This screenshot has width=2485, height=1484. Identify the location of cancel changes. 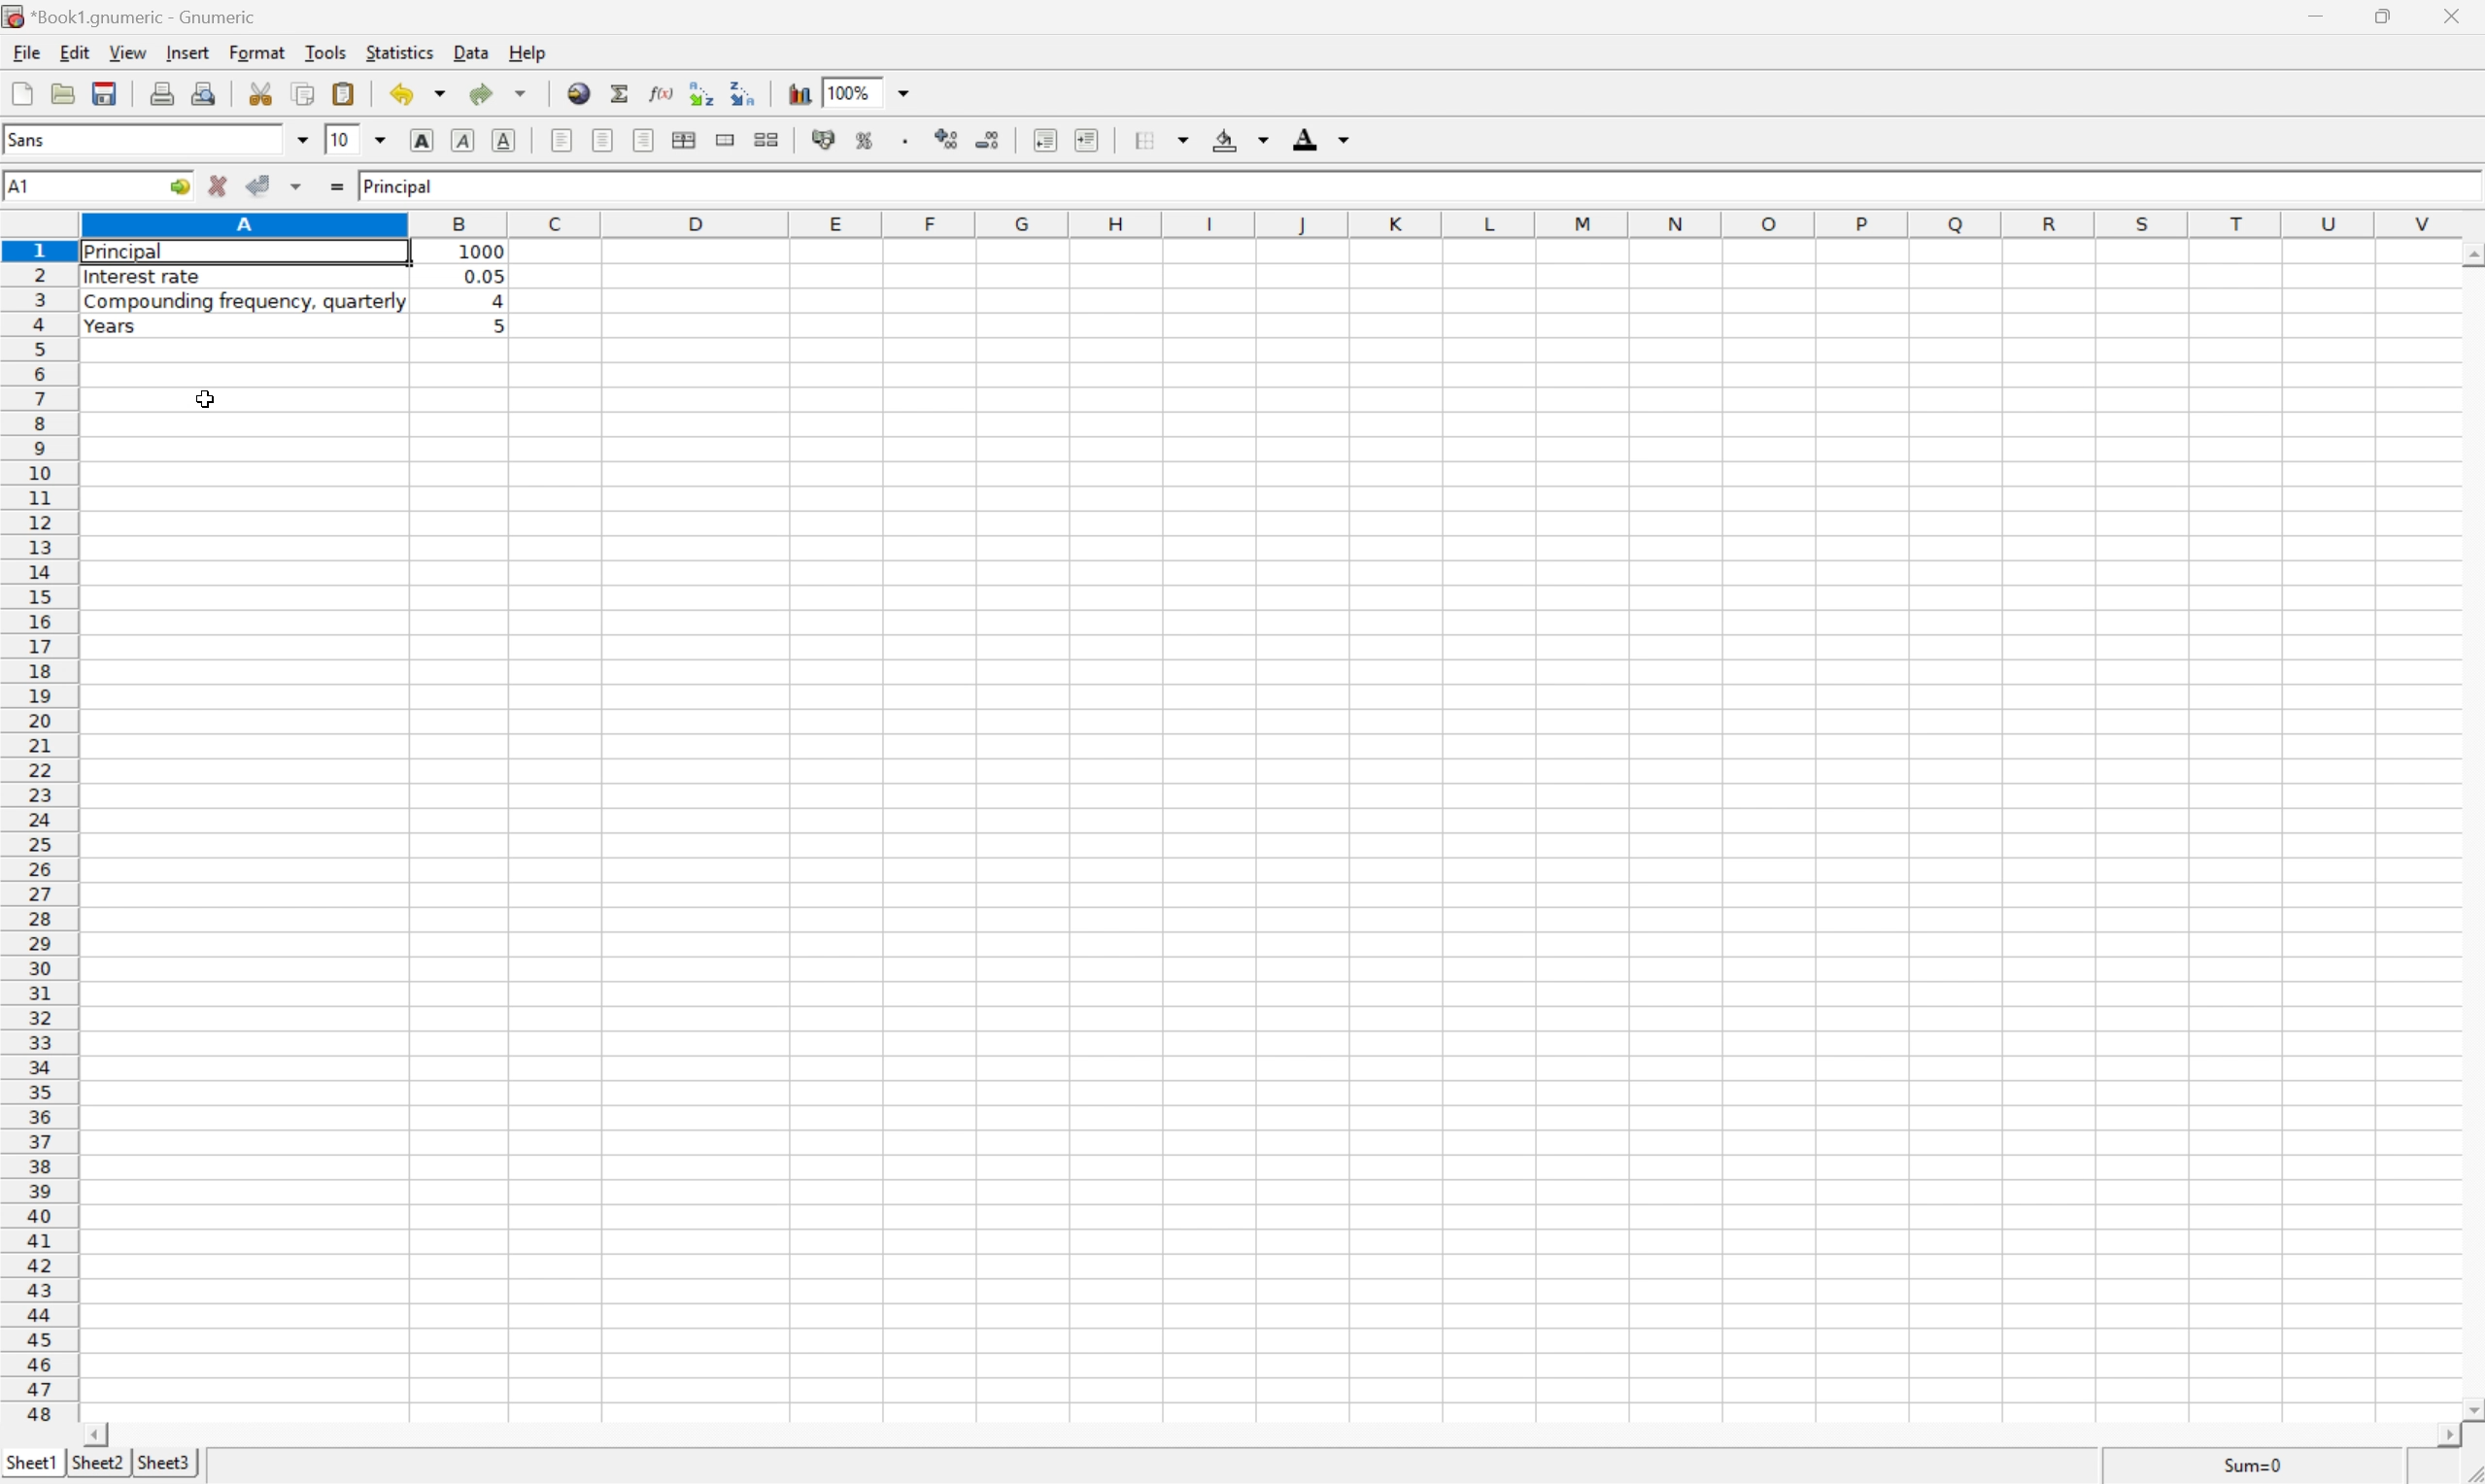
(219, 184).